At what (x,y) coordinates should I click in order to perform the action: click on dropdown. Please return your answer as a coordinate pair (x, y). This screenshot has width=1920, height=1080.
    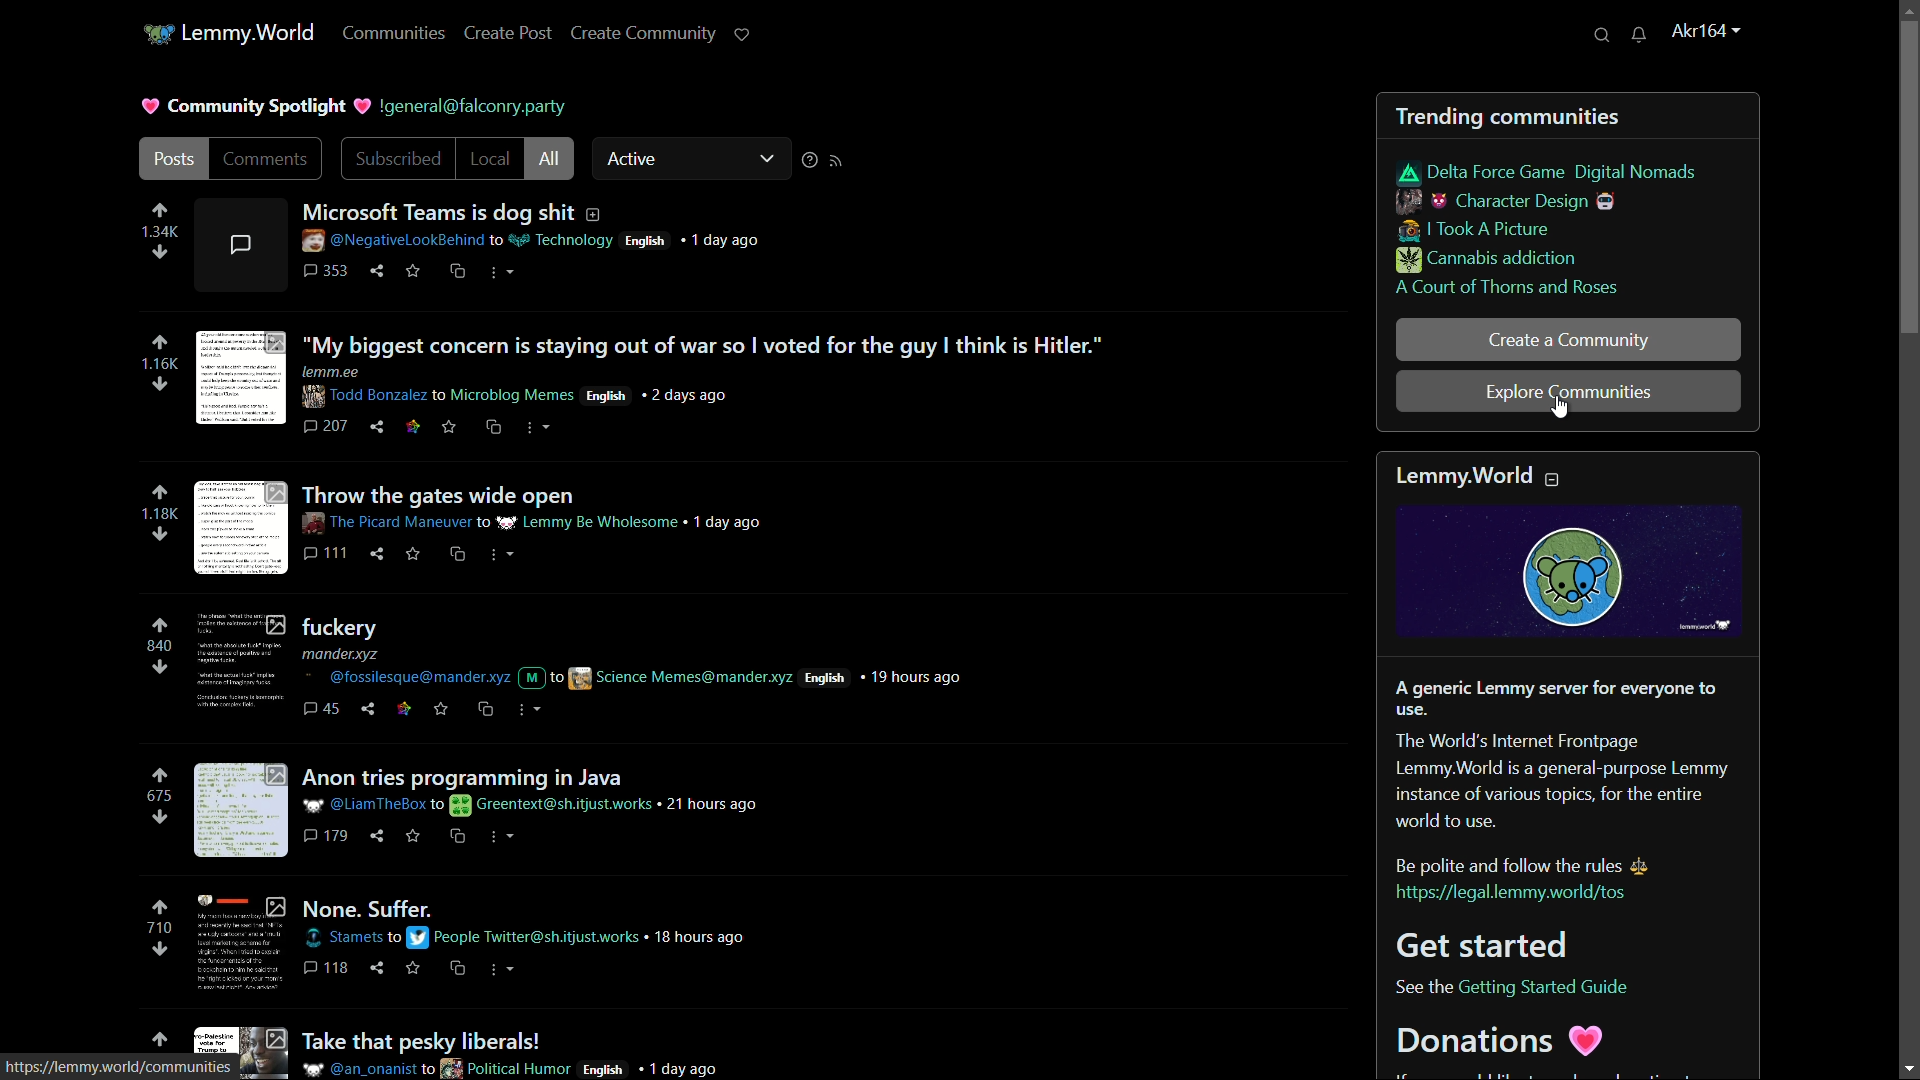
    Looking at the image, I should click on (767, 157).